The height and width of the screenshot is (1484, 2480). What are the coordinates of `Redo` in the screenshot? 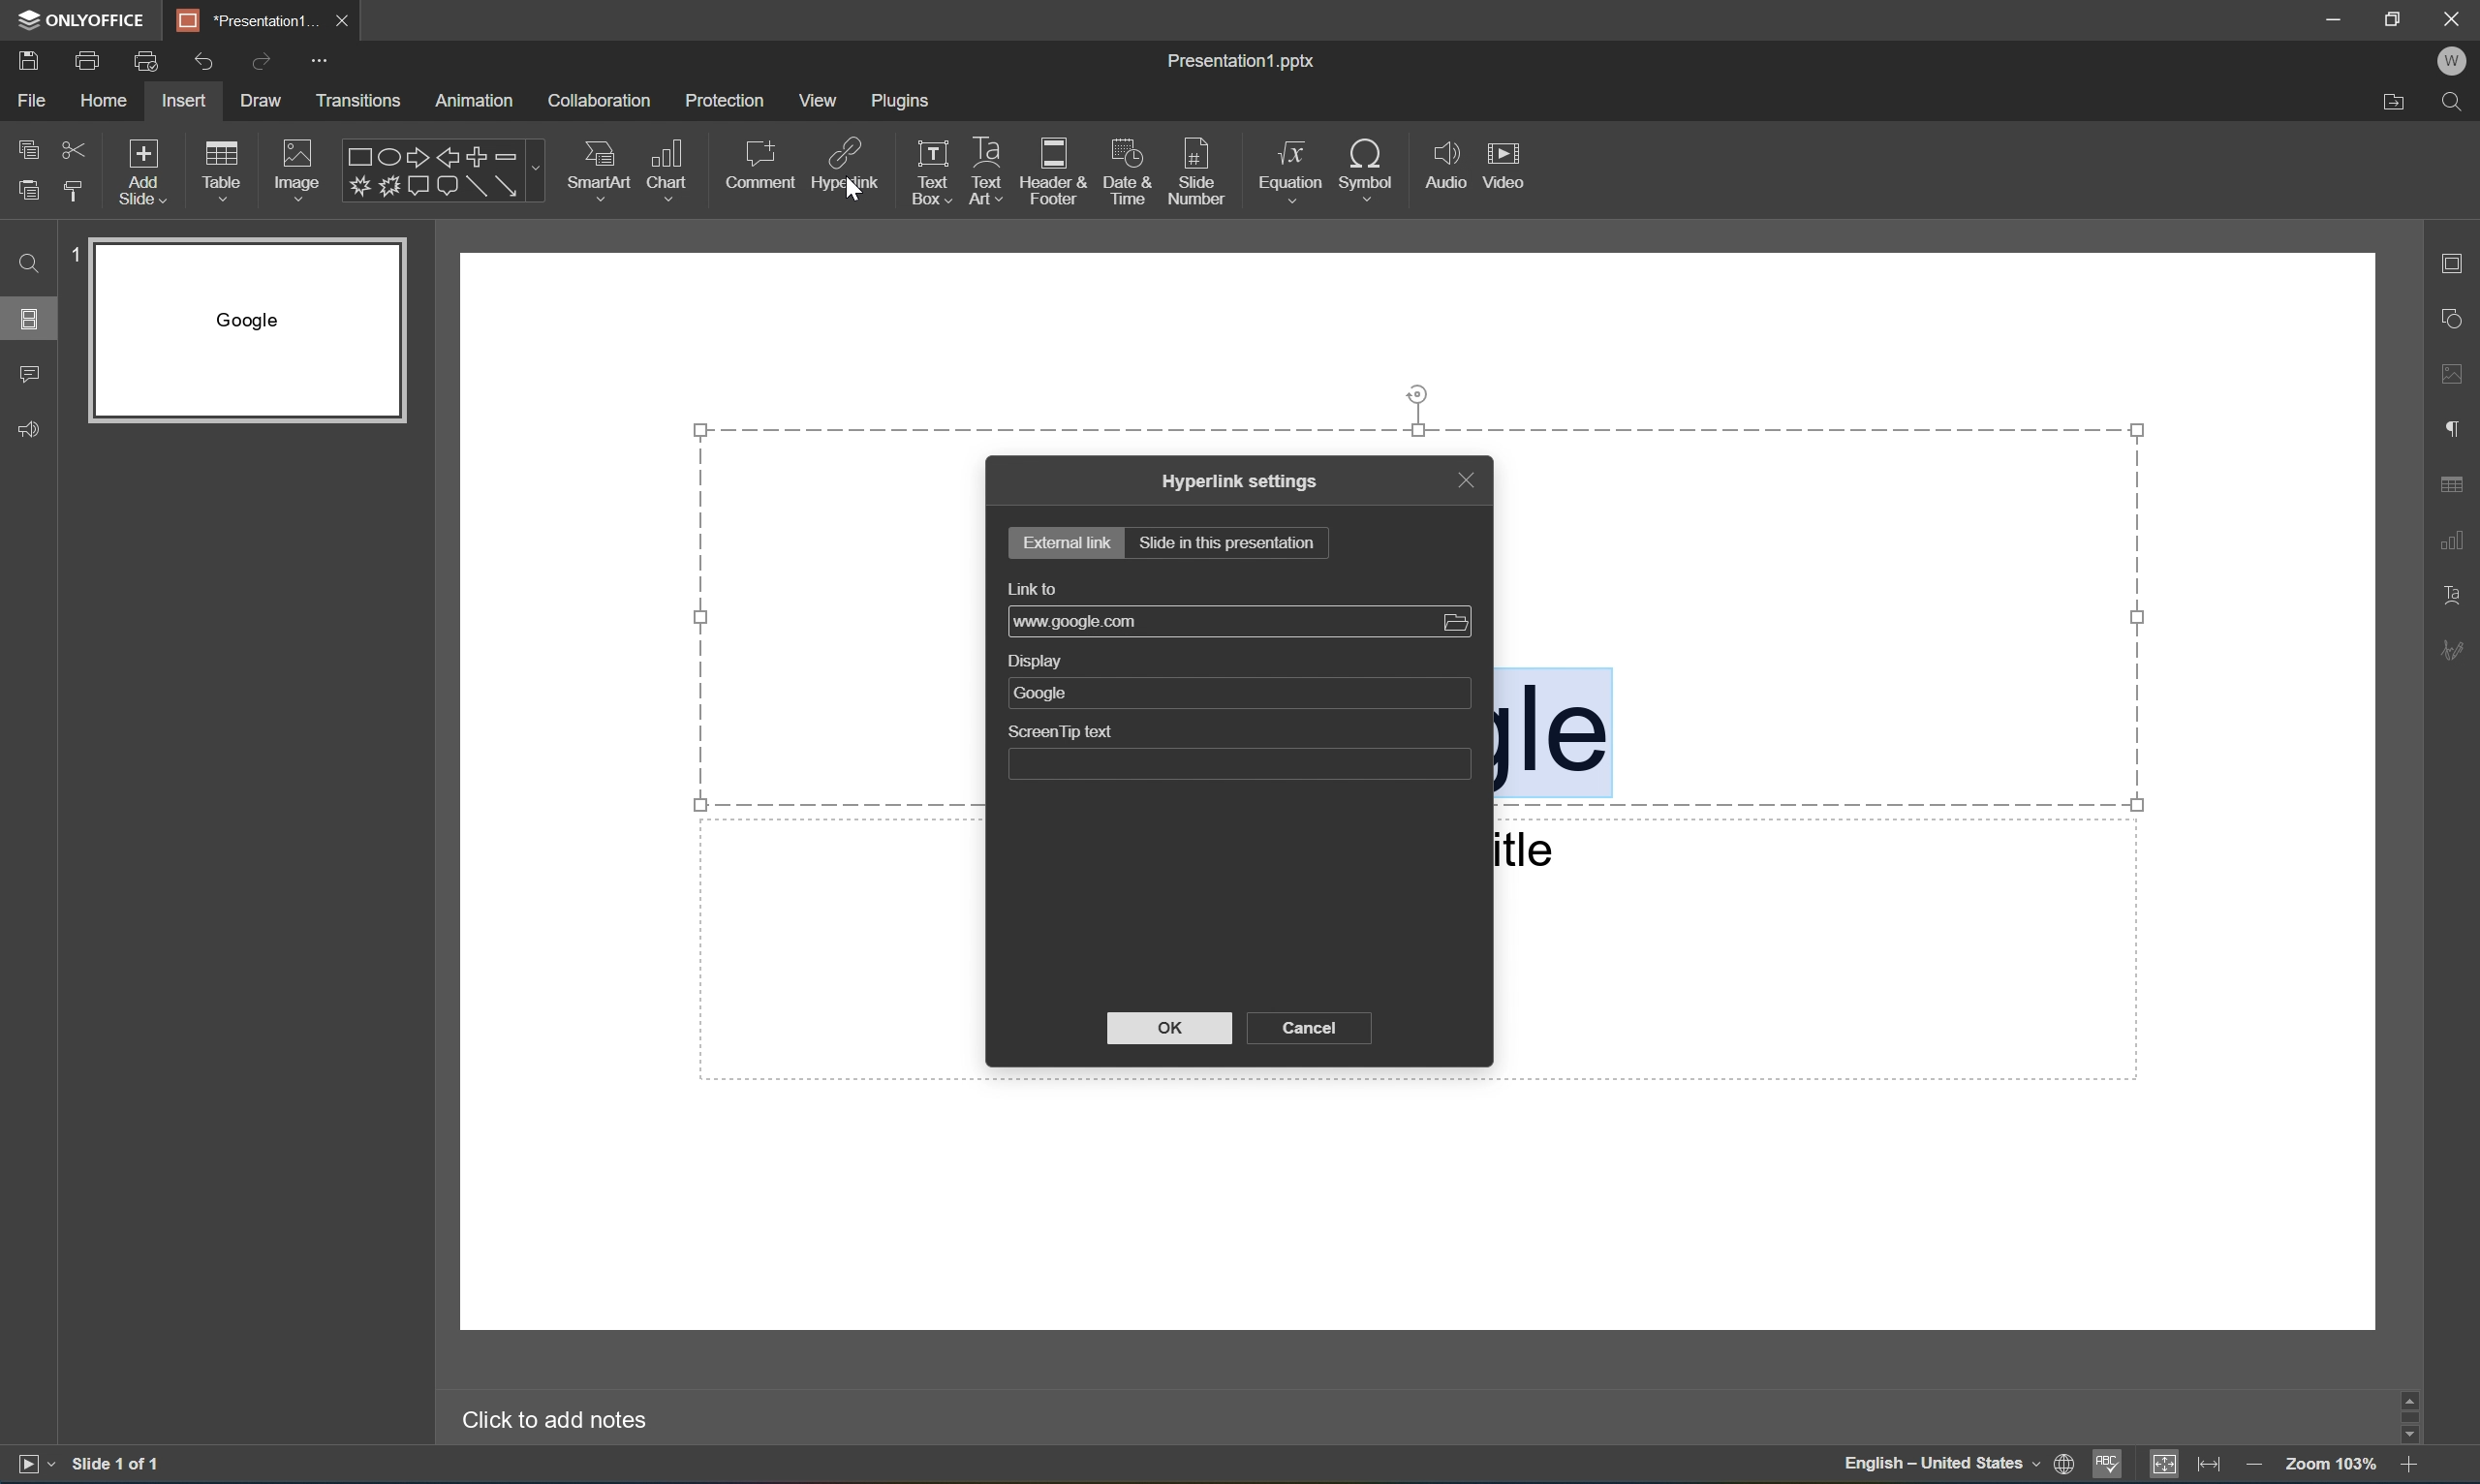 It's located at (261, 62).